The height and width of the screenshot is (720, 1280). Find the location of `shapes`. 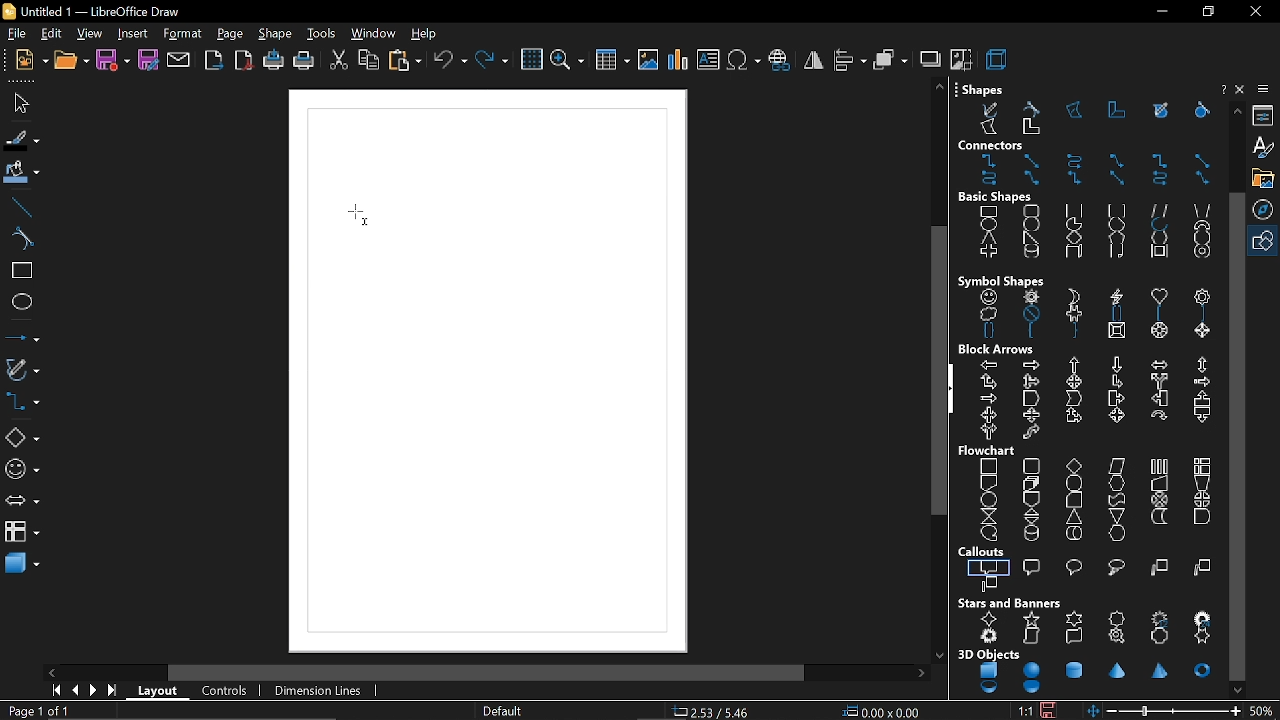

shapes is located at coordinates (1266, 239).